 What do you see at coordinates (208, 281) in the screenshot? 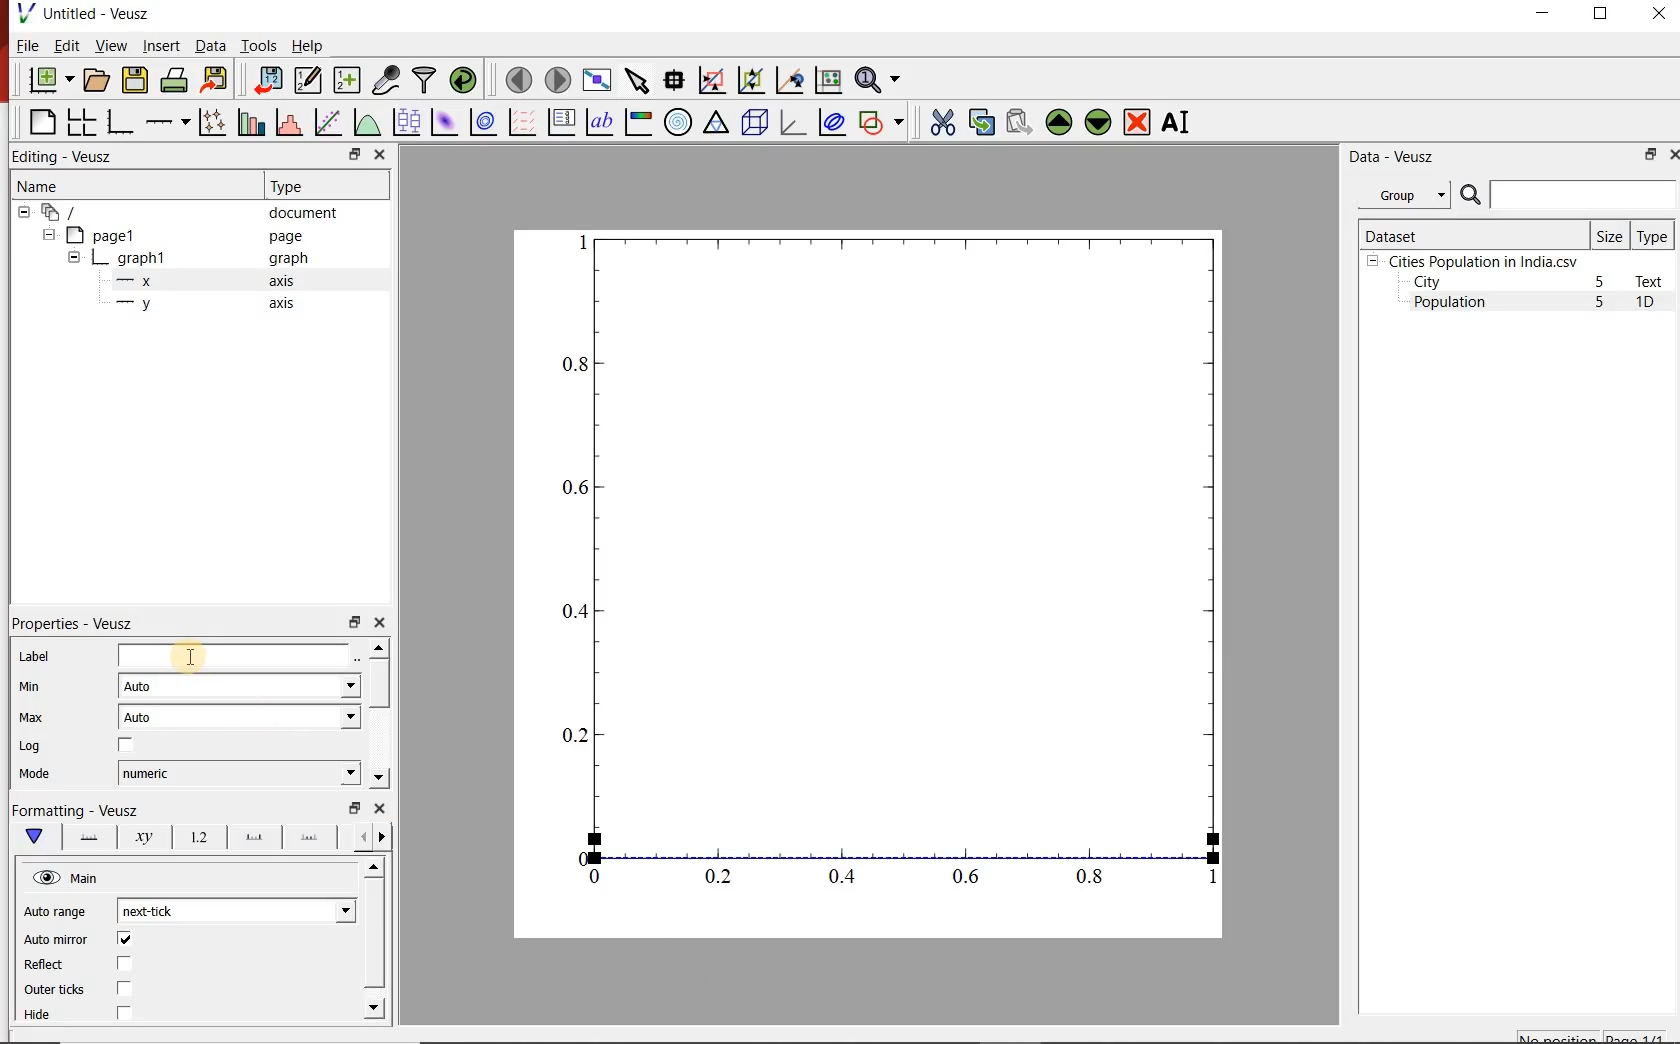
I see `x axis` at bounding box center [208, 281].